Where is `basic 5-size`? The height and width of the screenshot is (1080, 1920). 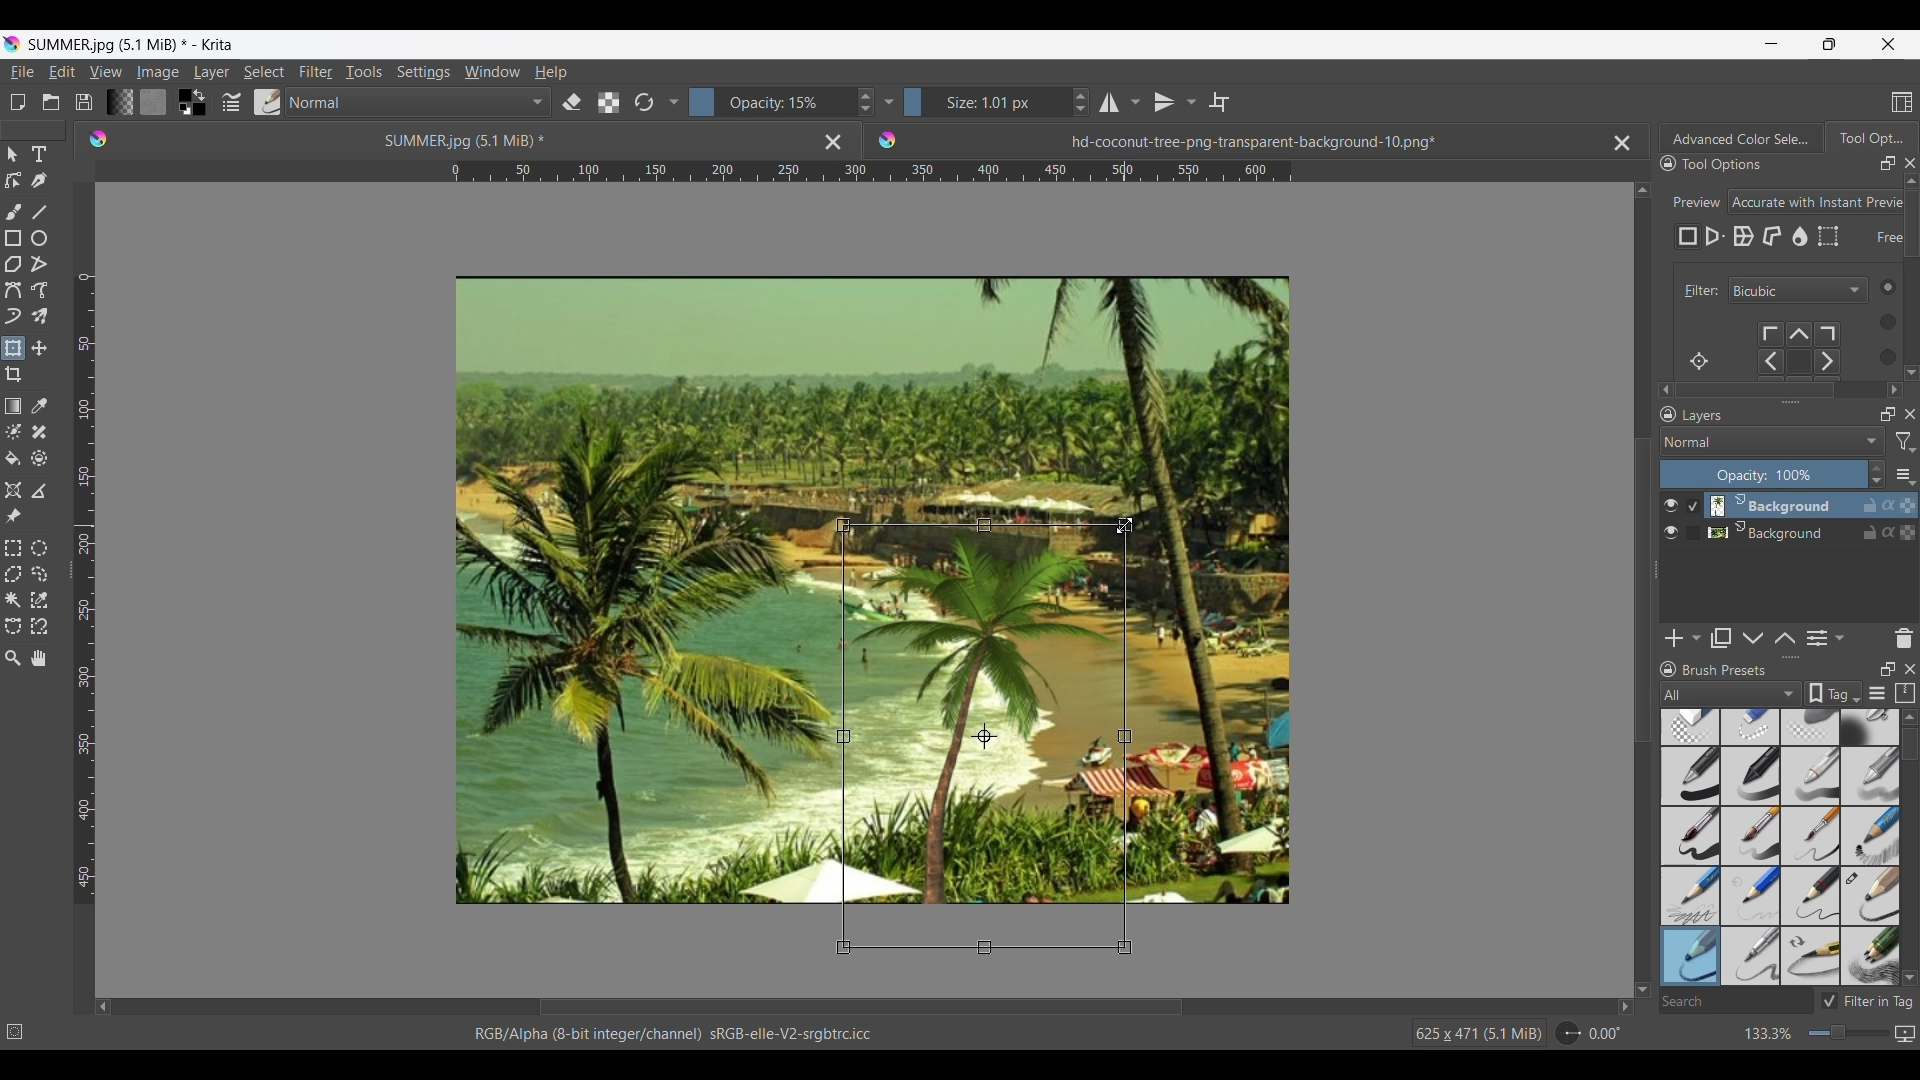
basic 5-size is located at coordinates (1692, 836).